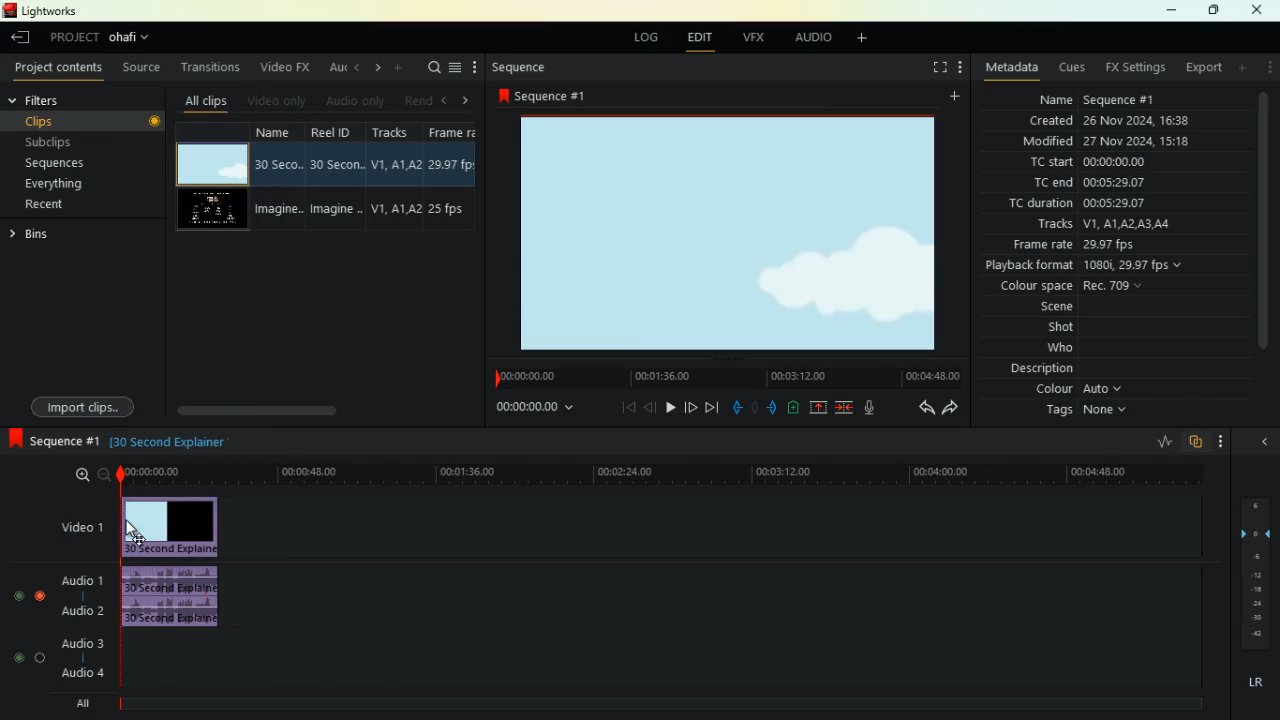 The height and width of the screenshot is (720, 1280). Describe the element at coordinates (1111, 120) in the screenshot. I see `created` at that location.